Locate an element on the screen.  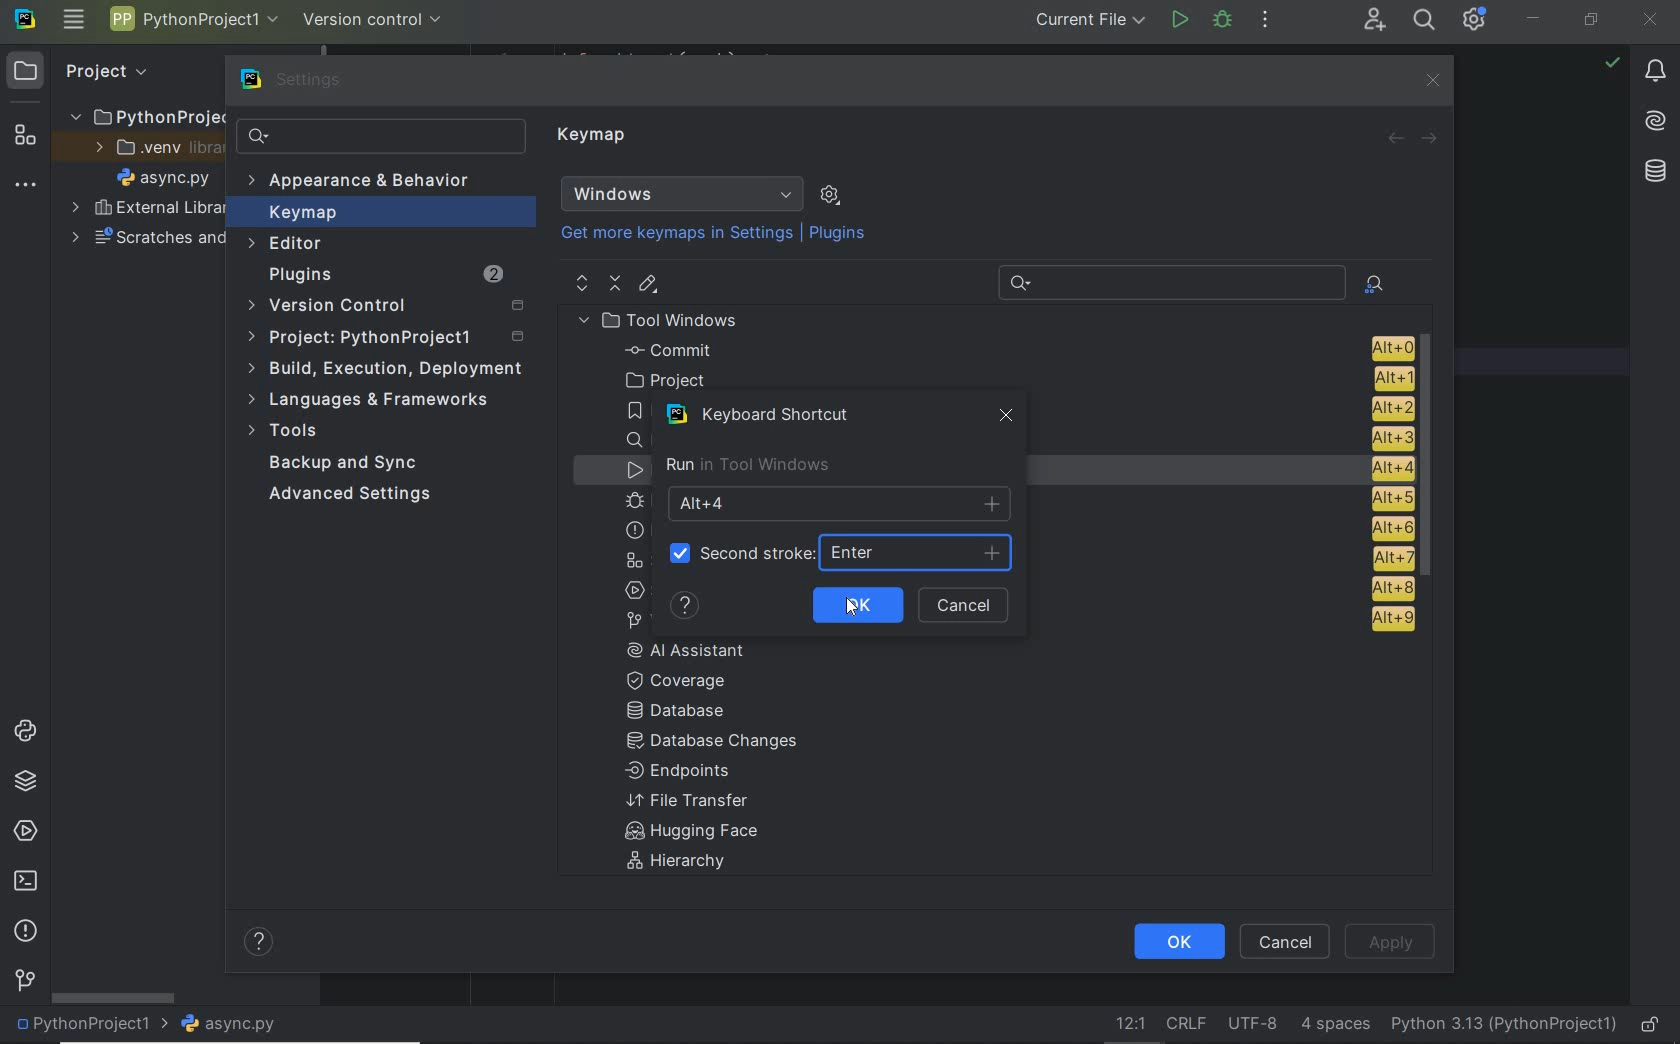
project is located at coordinates (1013, 379).